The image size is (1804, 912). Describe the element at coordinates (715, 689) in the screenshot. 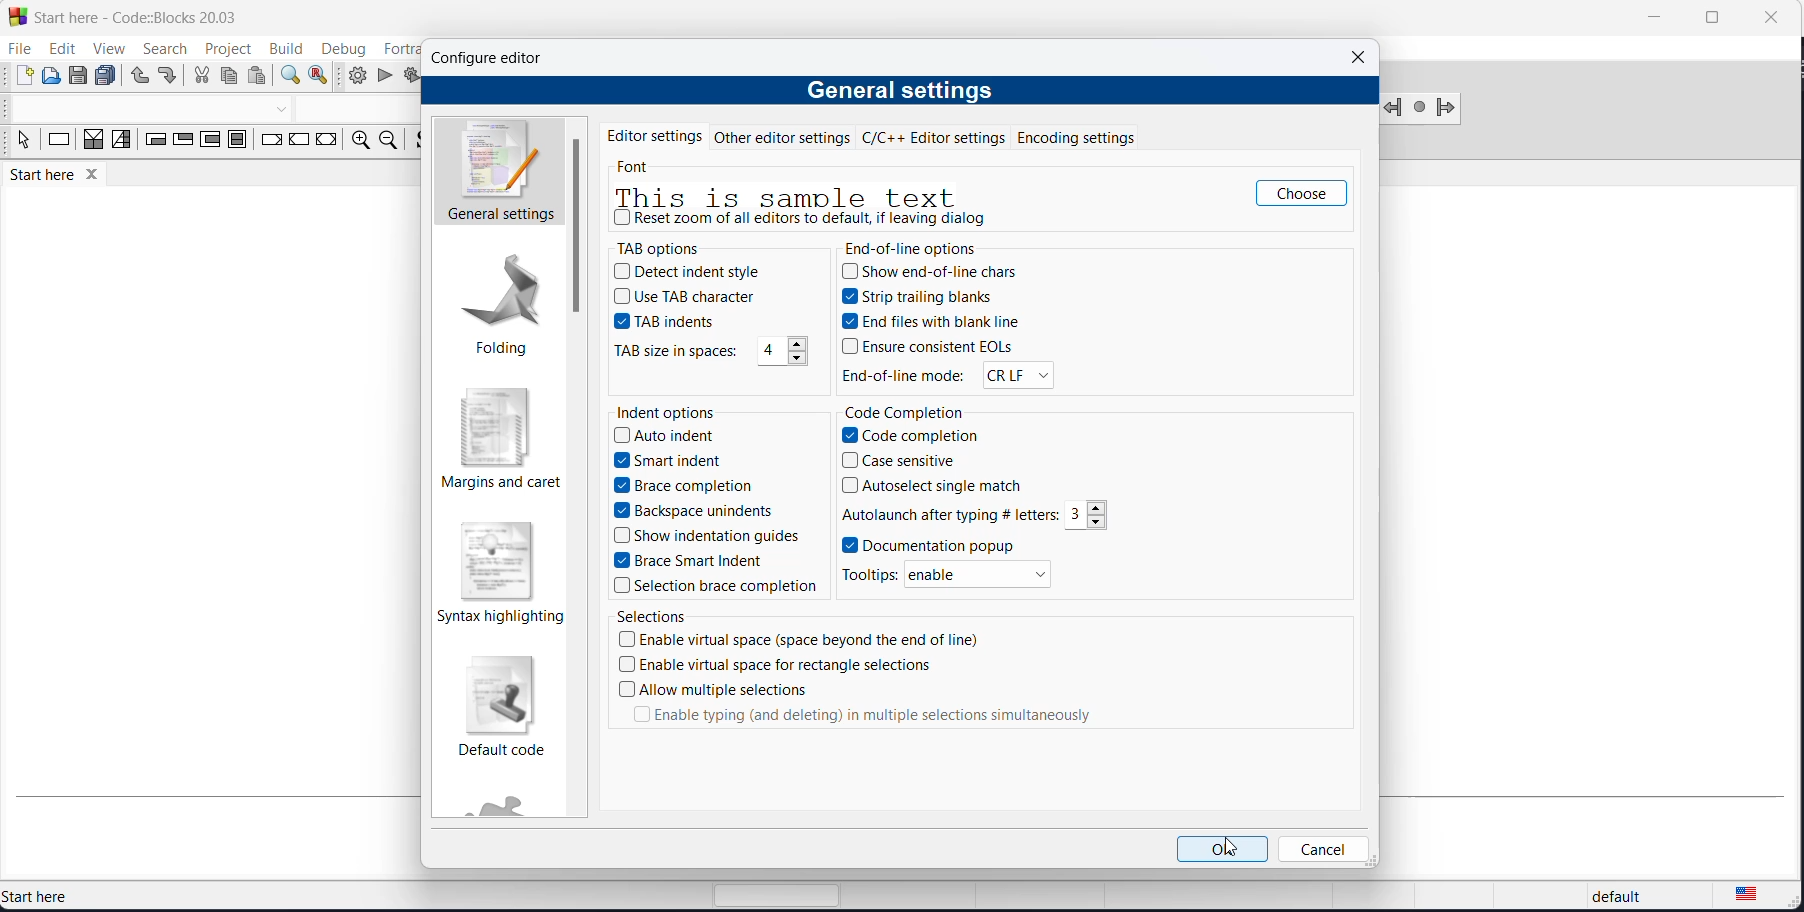

I see `allow multiple selections` at that location.